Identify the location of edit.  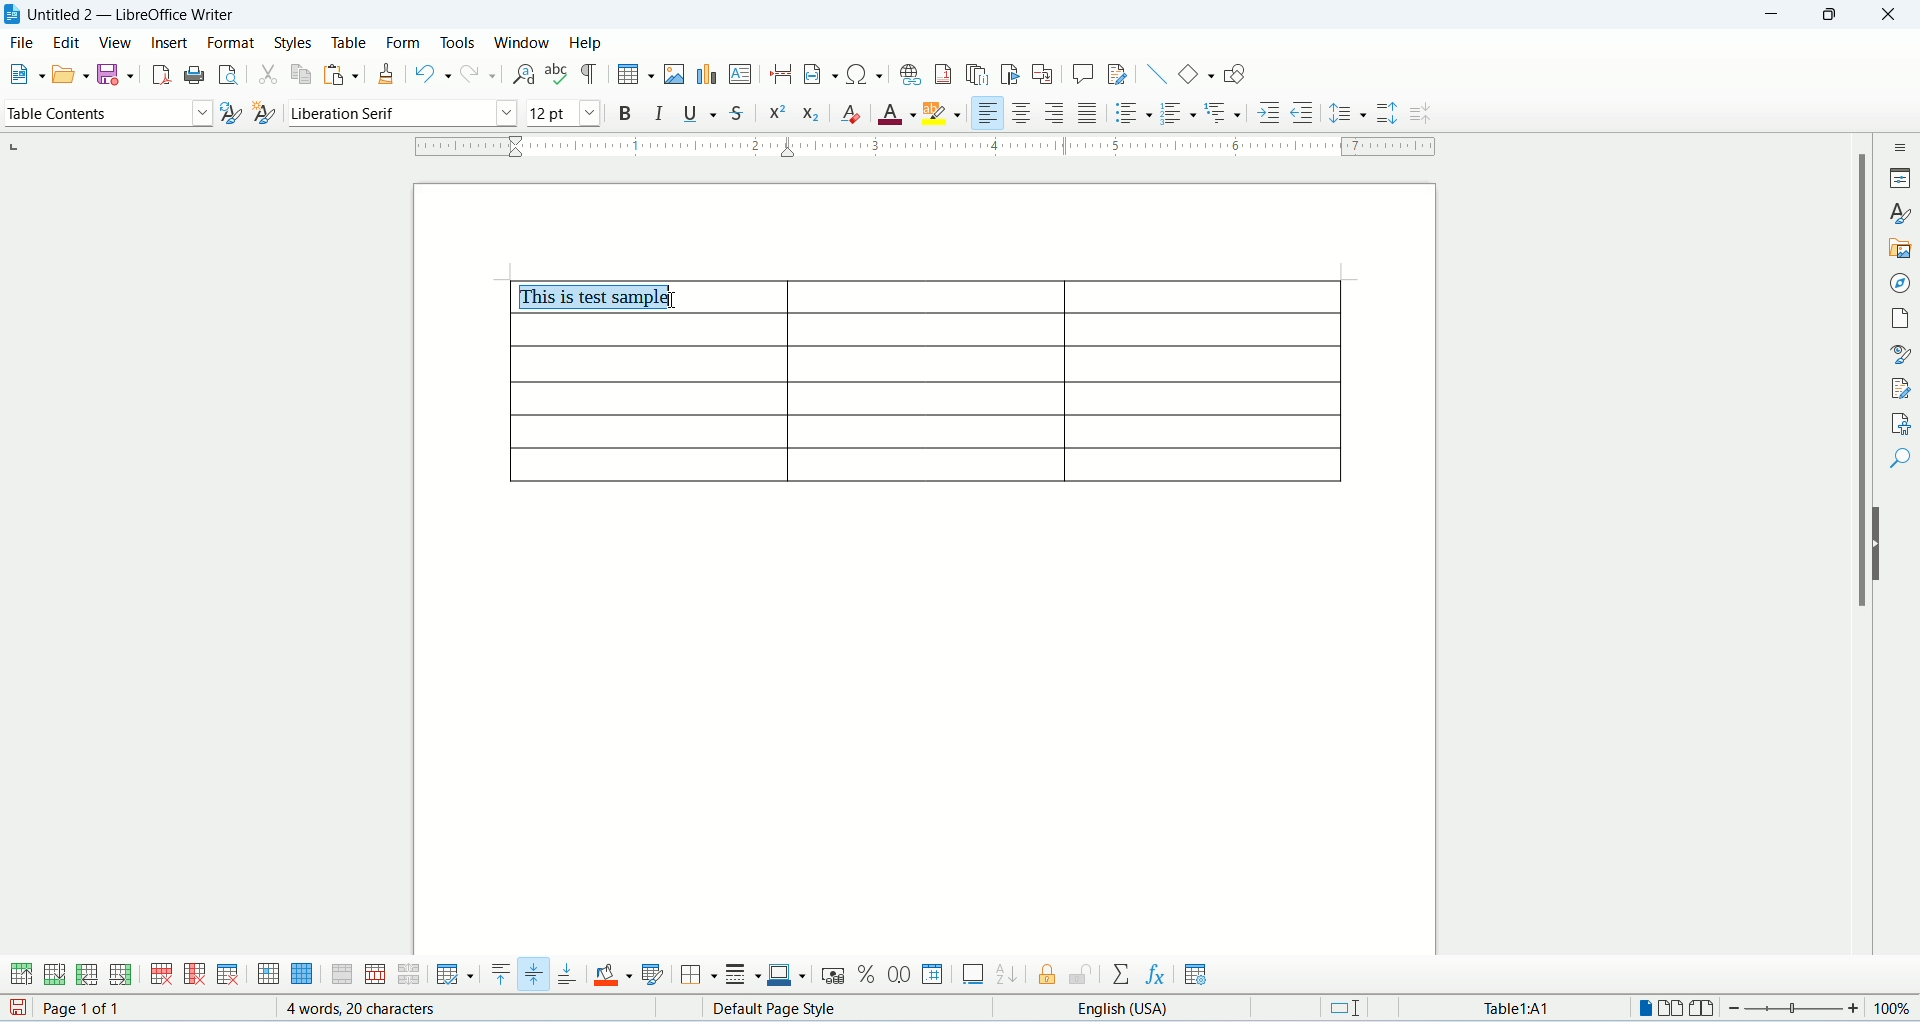
(68, 42).